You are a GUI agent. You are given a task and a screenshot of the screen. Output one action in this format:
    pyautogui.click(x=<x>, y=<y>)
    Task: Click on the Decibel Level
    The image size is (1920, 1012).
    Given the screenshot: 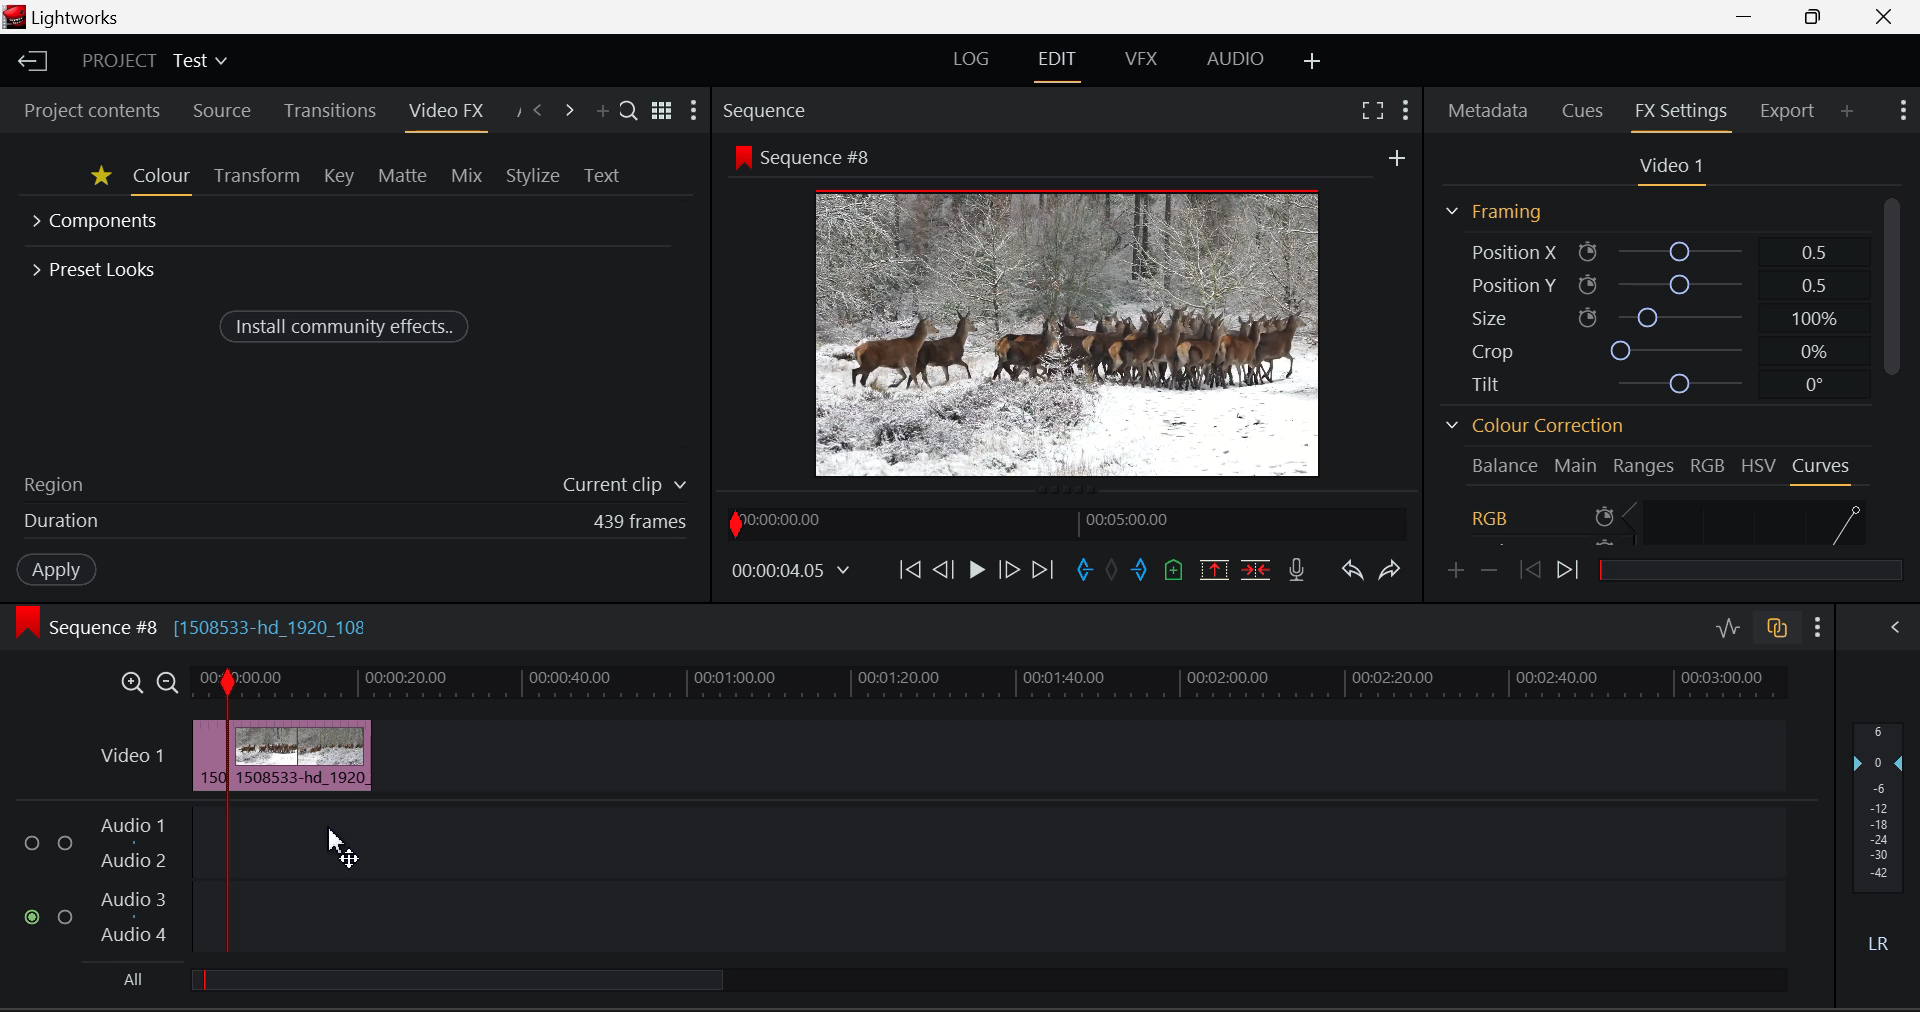 What is the action you would take?
    pyautogui.click(x=1877, y=833)
    